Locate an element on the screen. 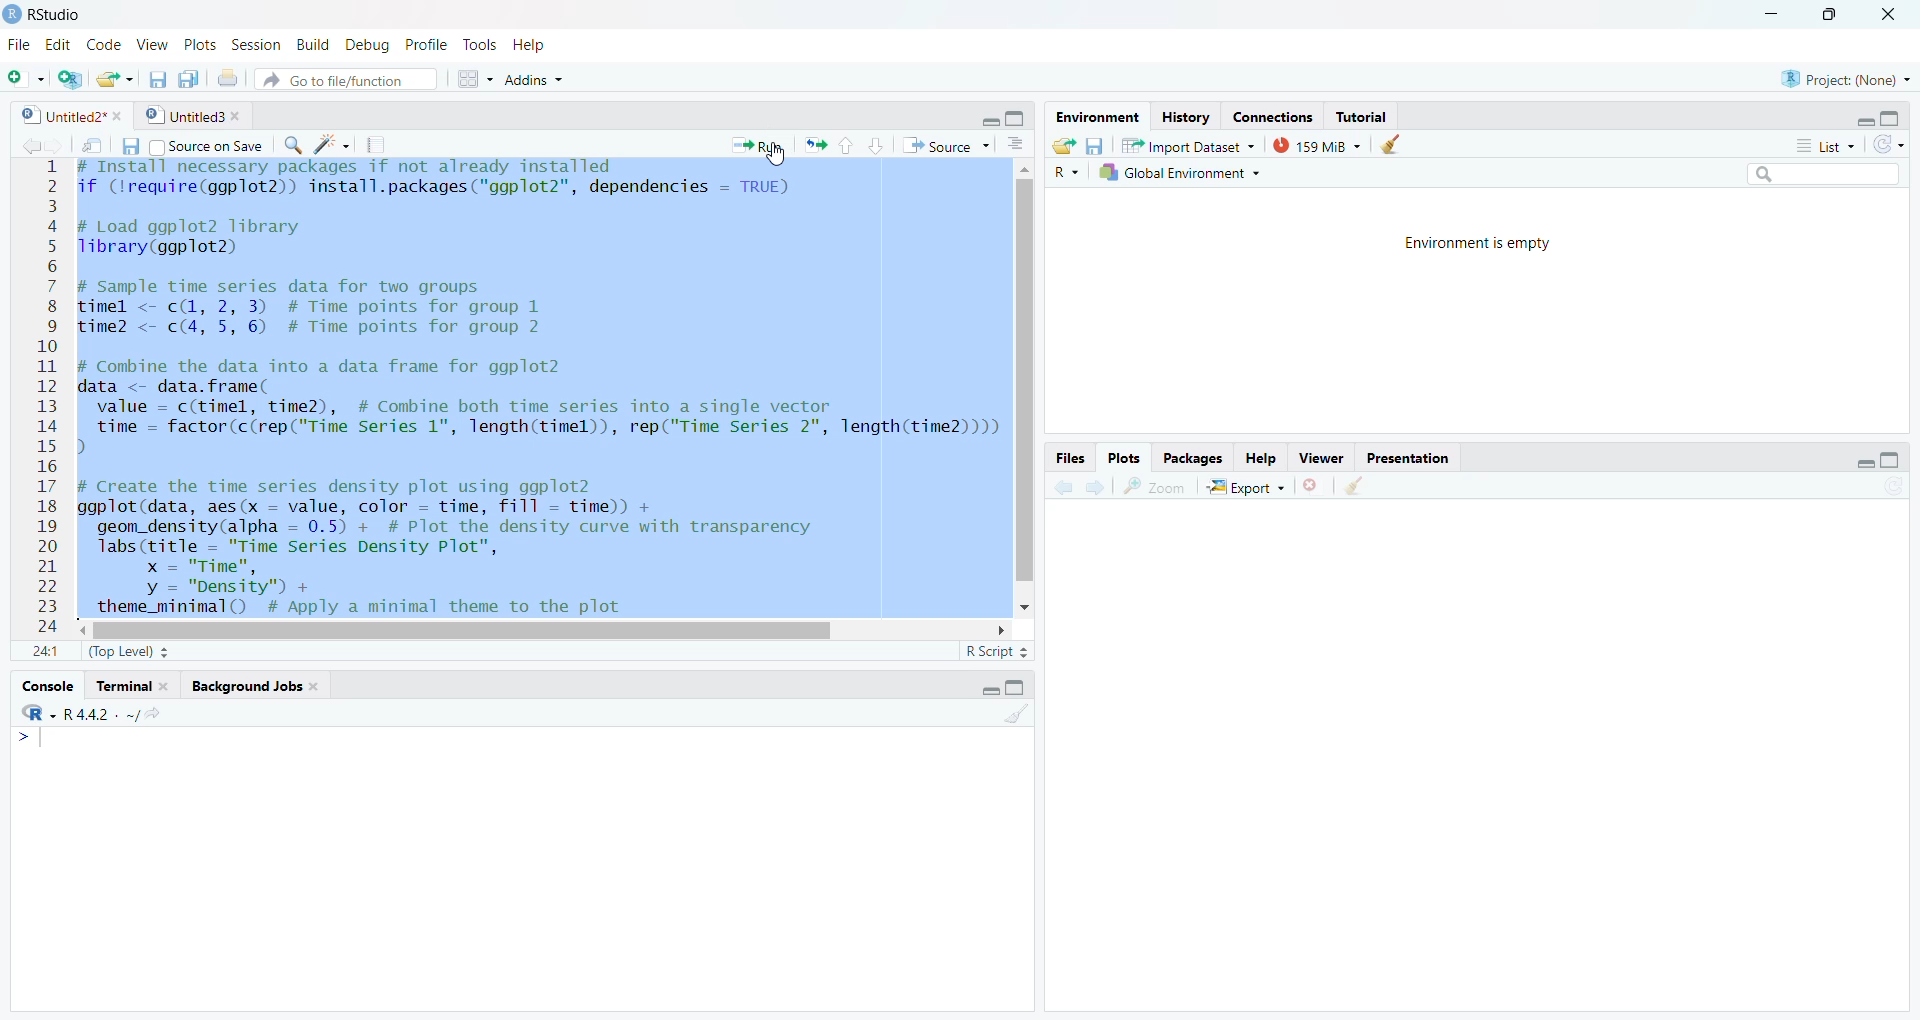  Maximize is located at coordinates (1015, 687).